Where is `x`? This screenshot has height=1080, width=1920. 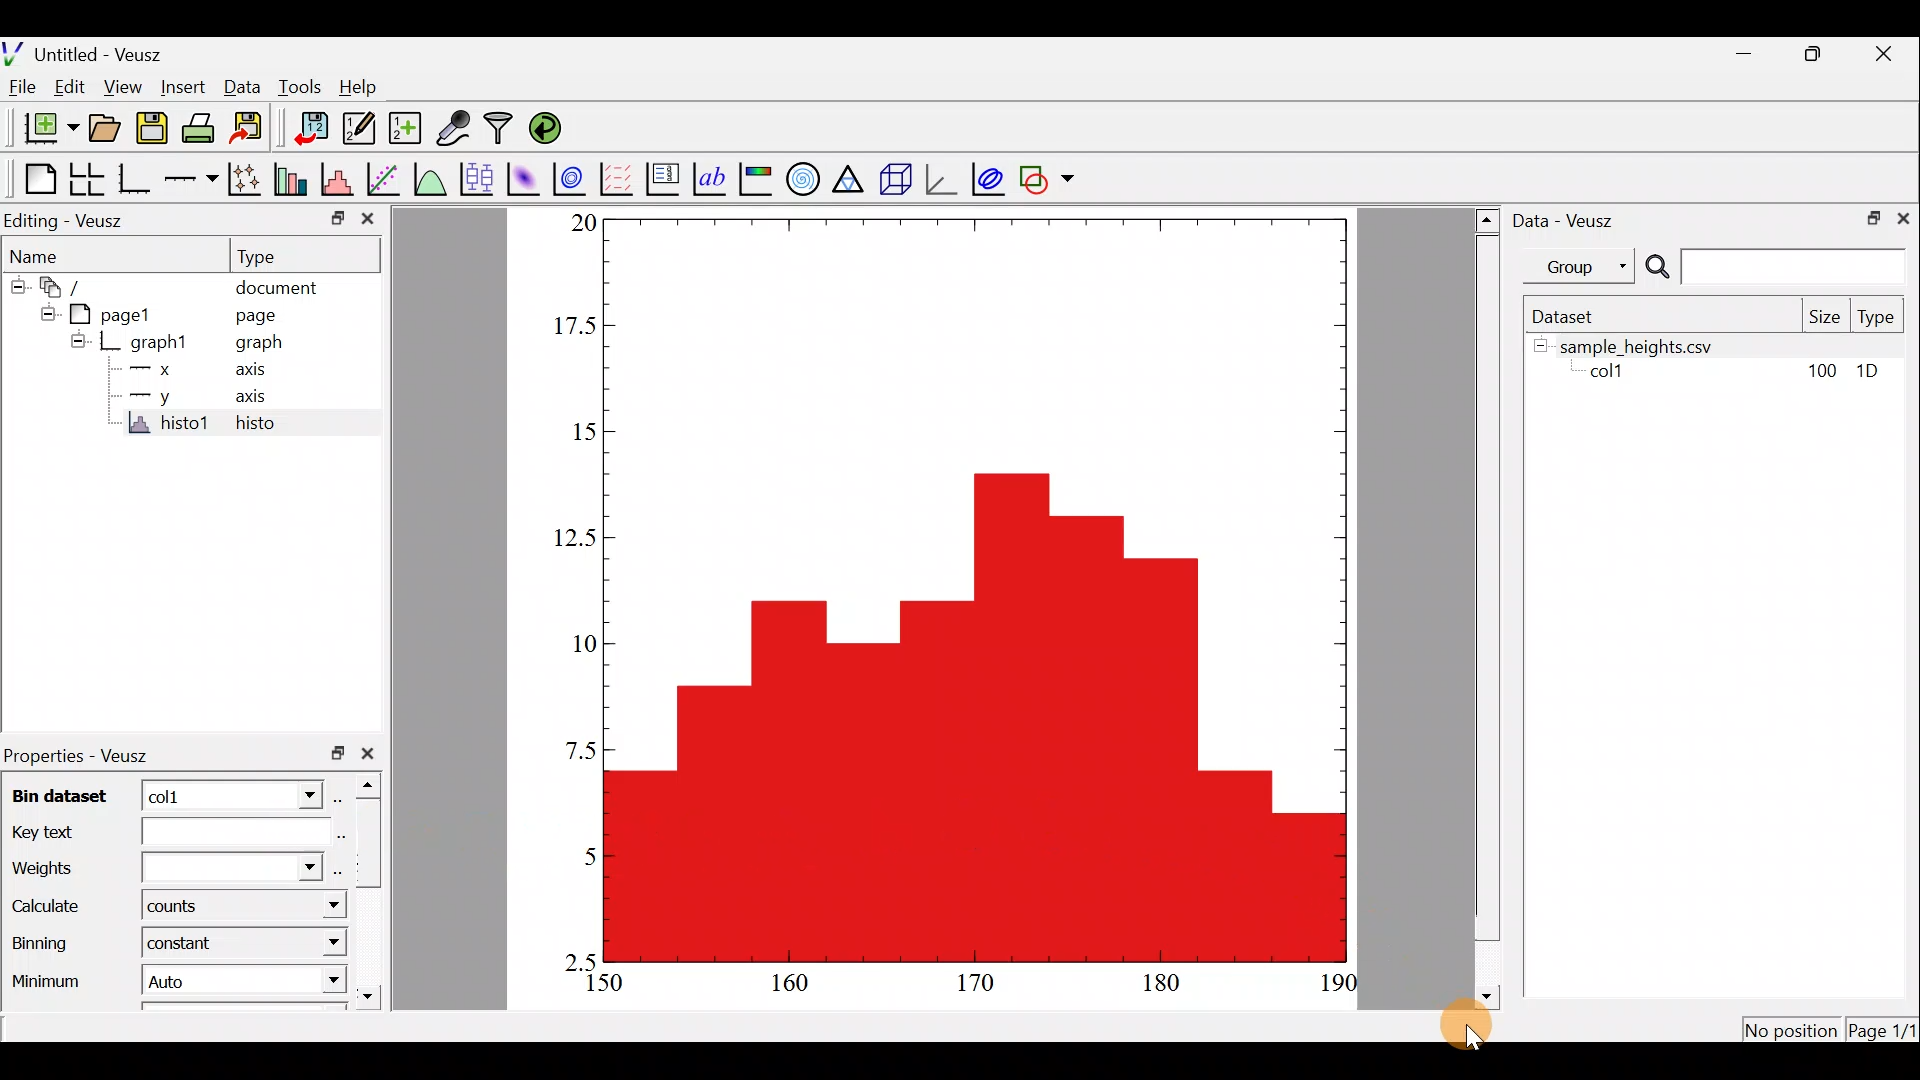
x is located at coordinates (163, 370).